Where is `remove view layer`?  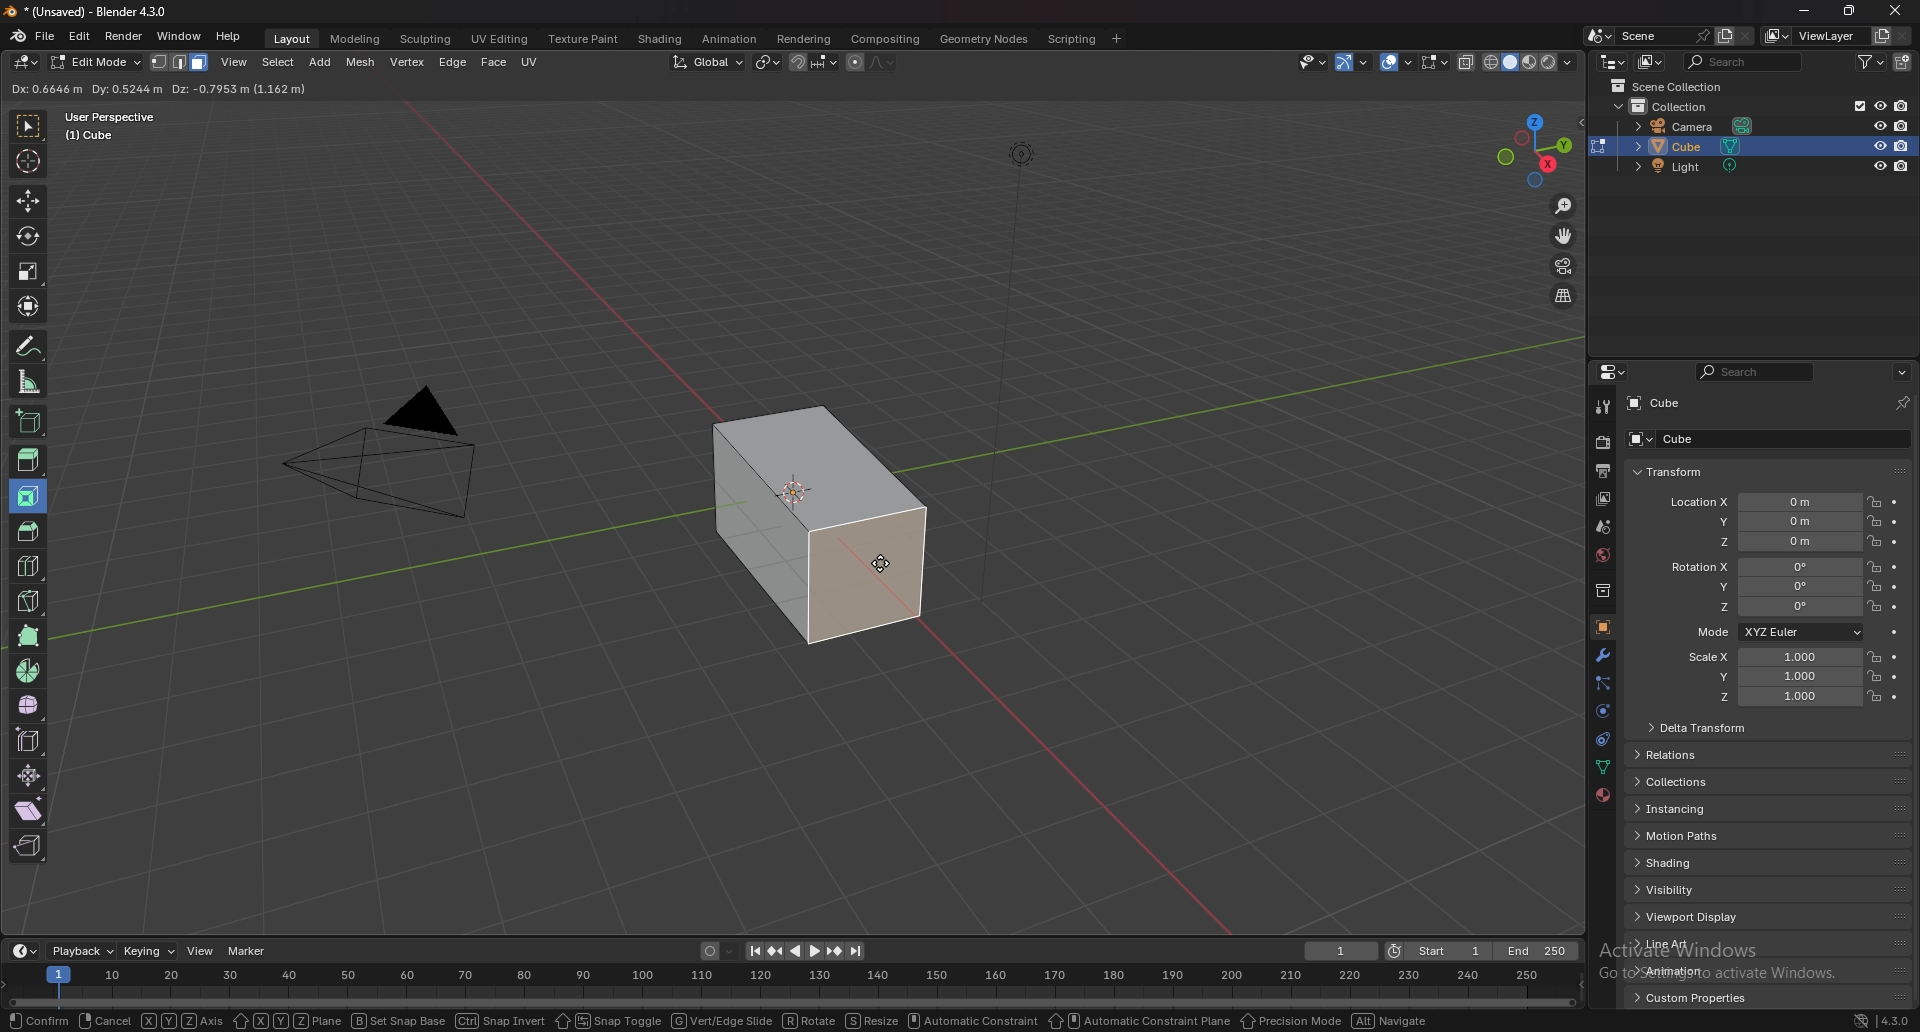
remove view layer is located at coordinates (1904, 37).